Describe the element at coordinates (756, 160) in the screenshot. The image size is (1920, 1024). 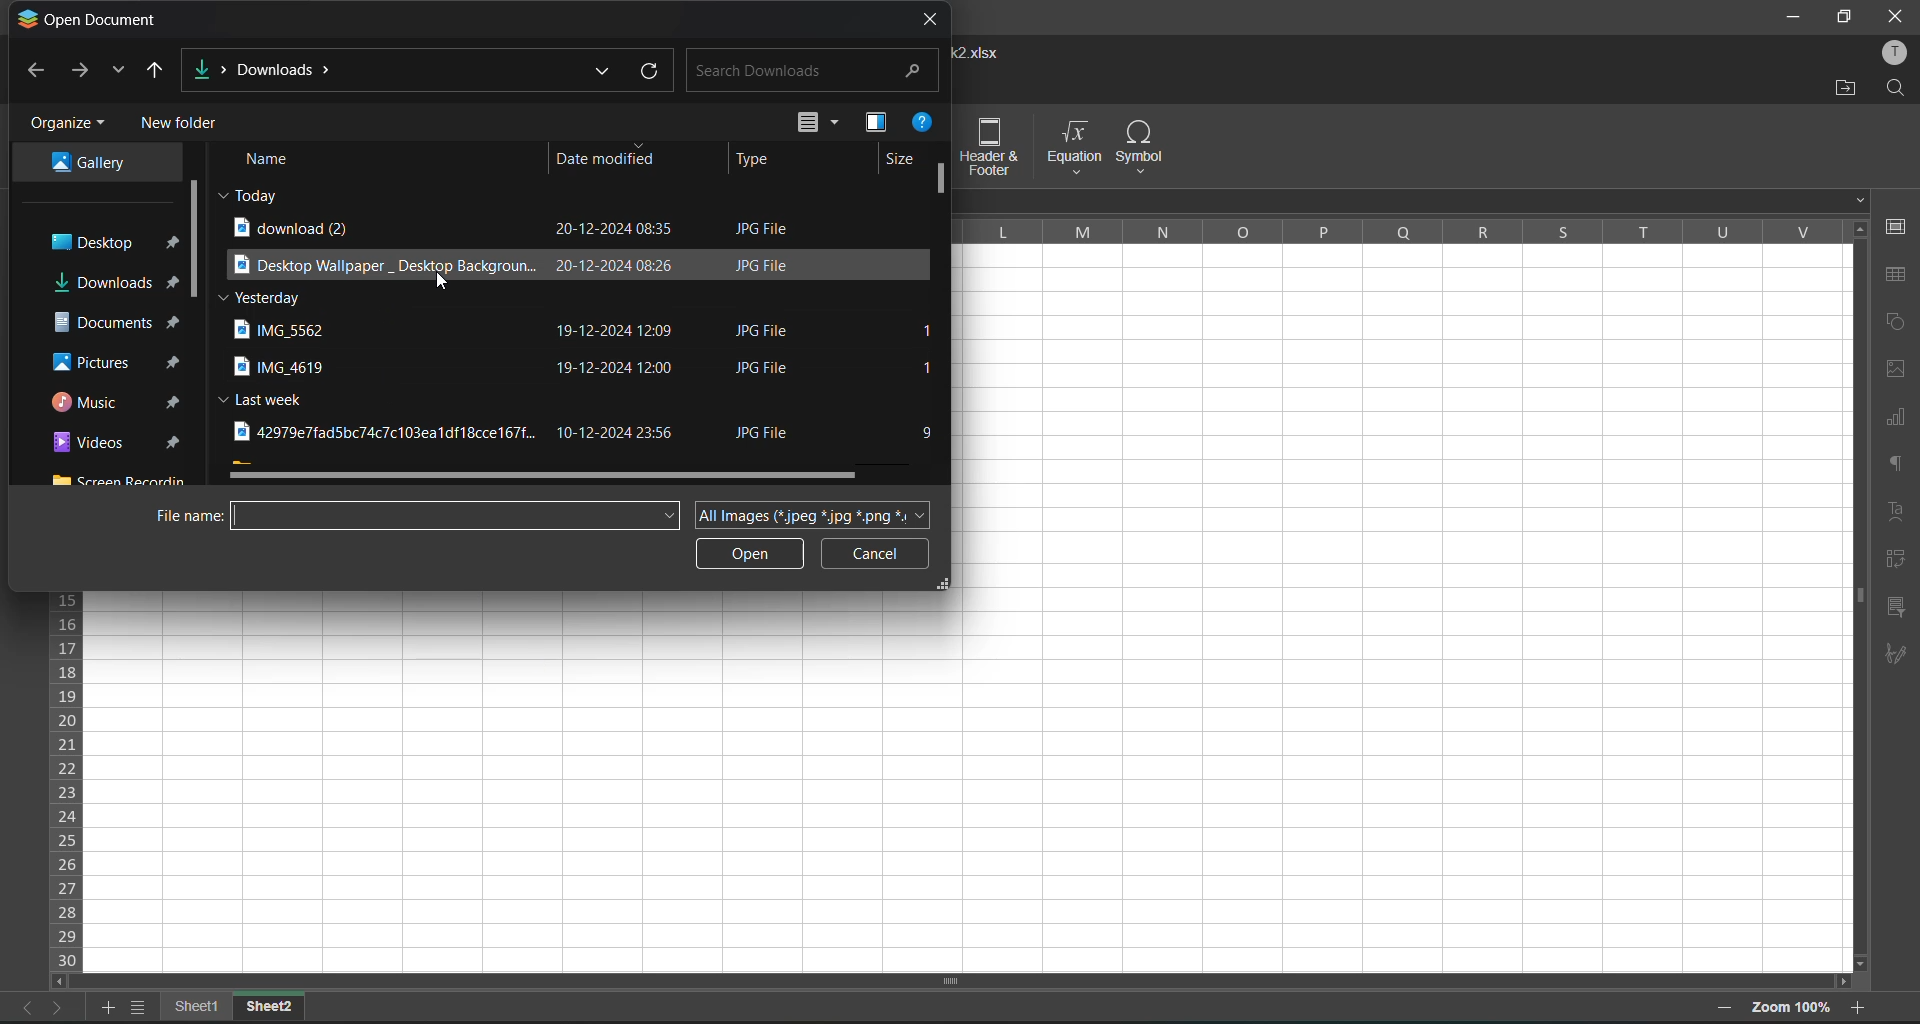
I see `type` at that location.